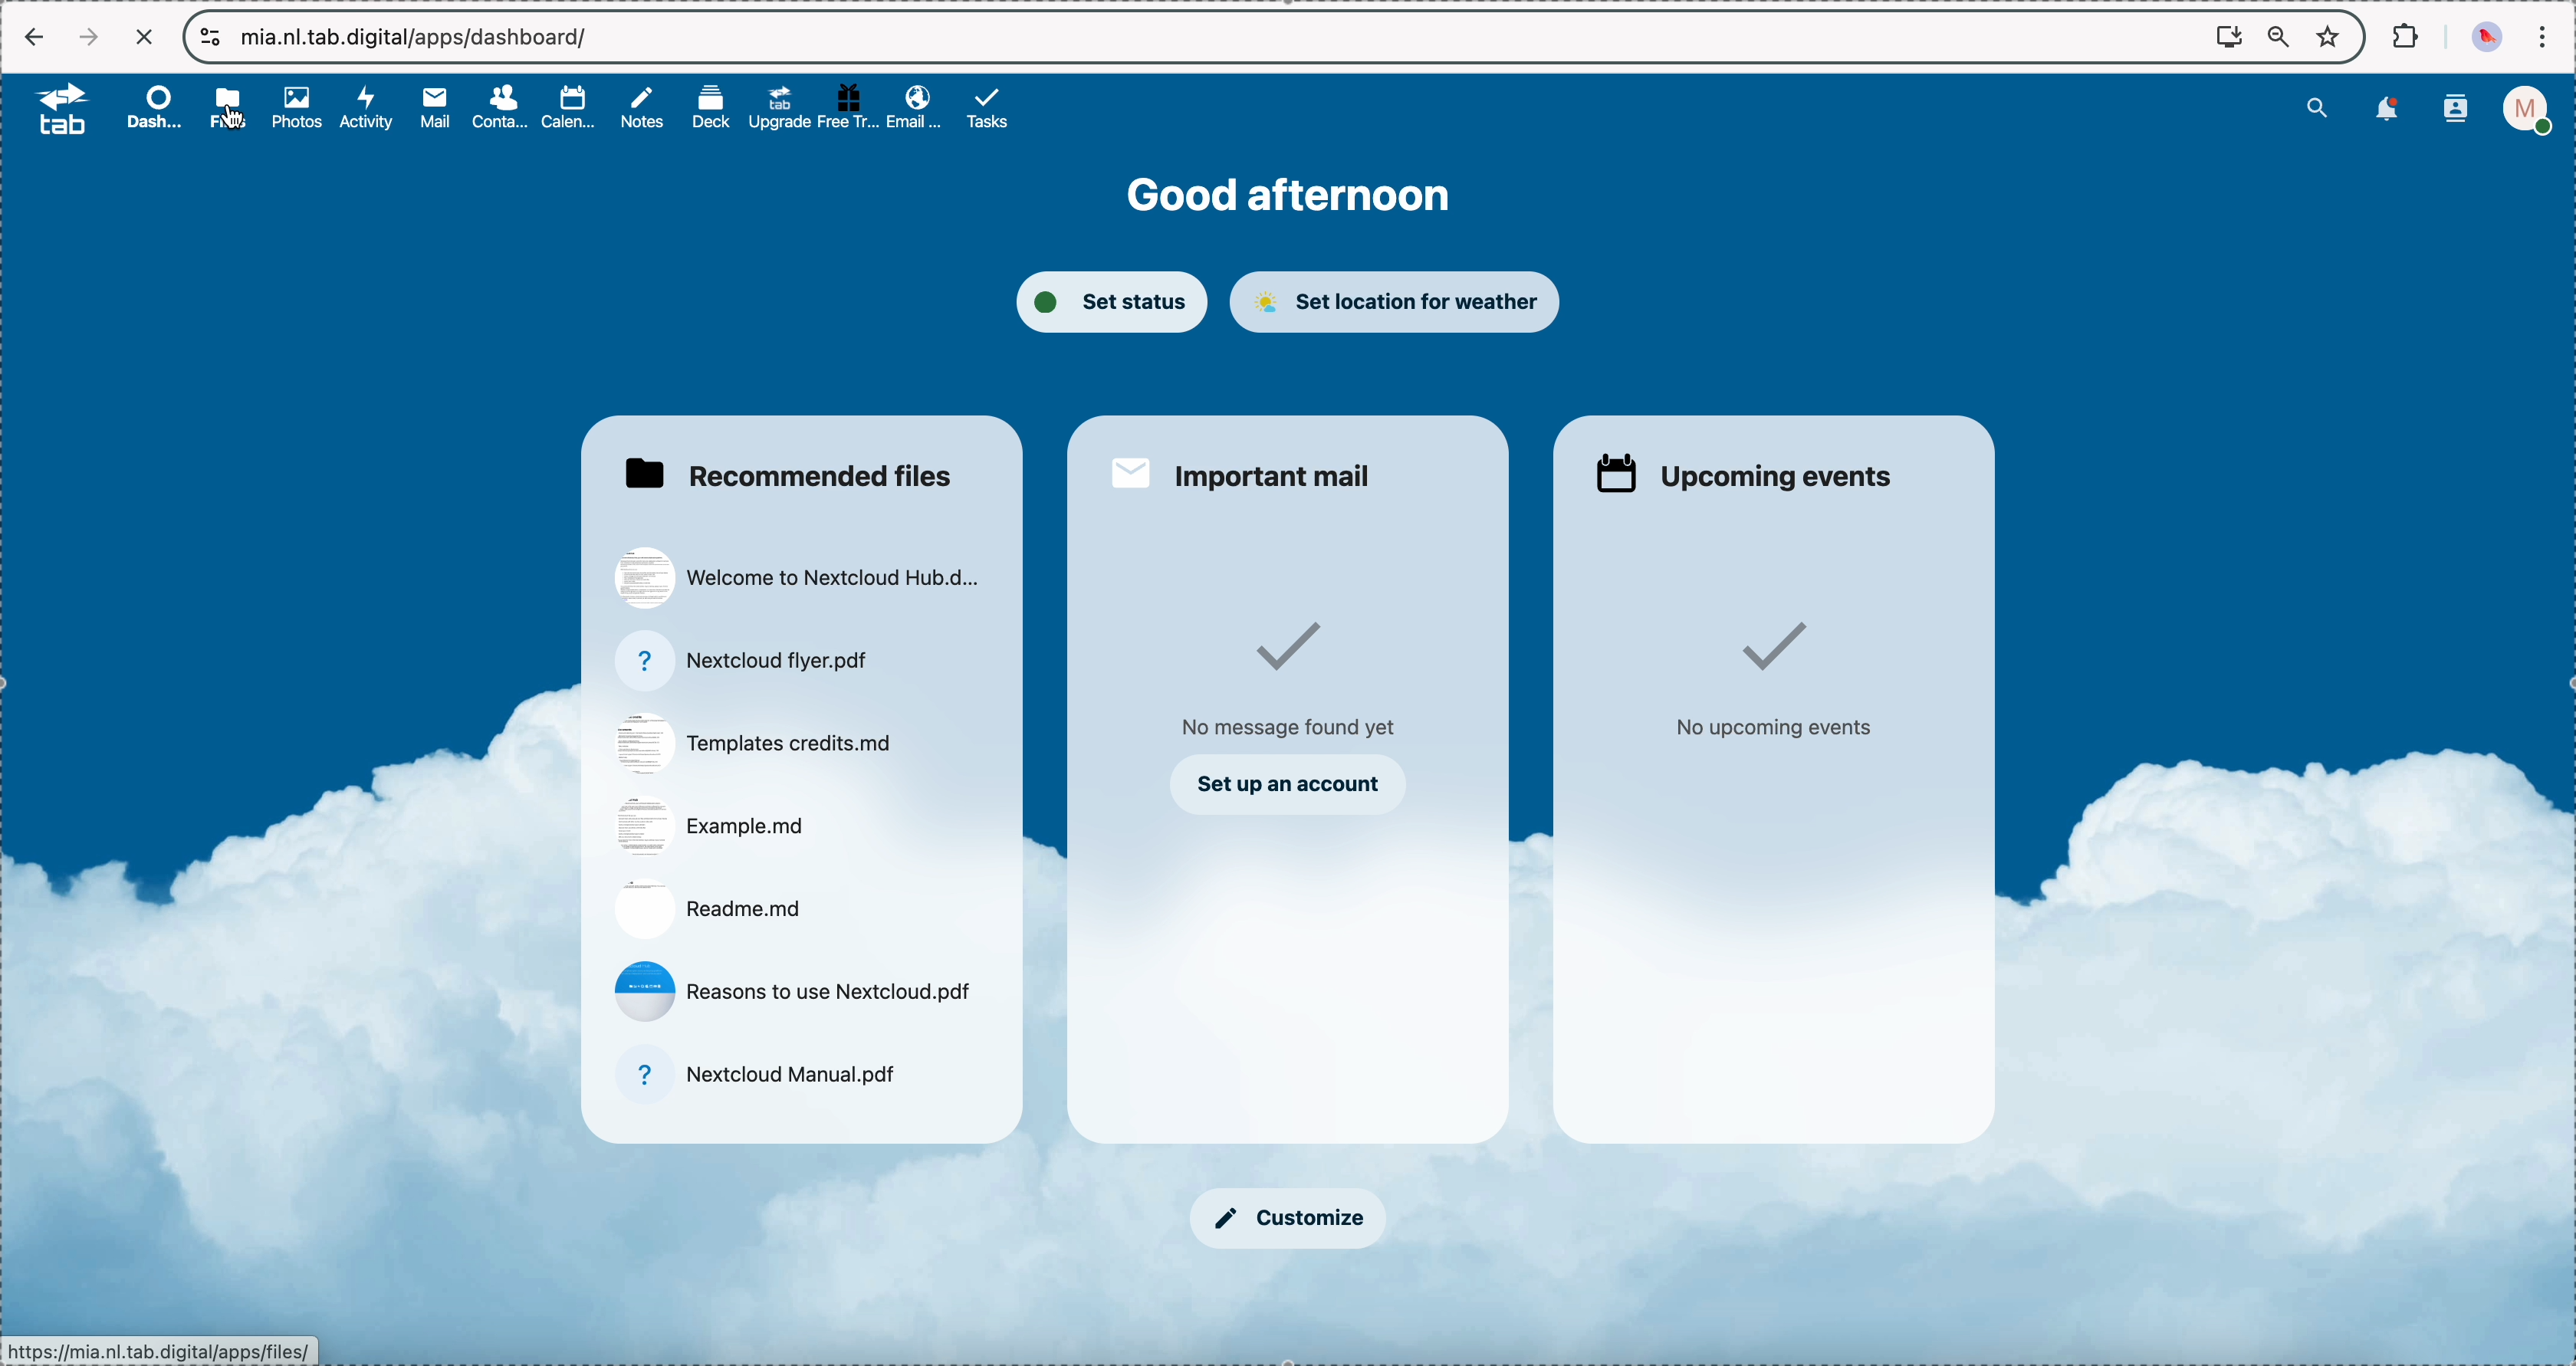 This screenshot has width=2576, height=1366. Describe the element at coordinates (238, 128) in the screenshot. I see `cursor` at that location.